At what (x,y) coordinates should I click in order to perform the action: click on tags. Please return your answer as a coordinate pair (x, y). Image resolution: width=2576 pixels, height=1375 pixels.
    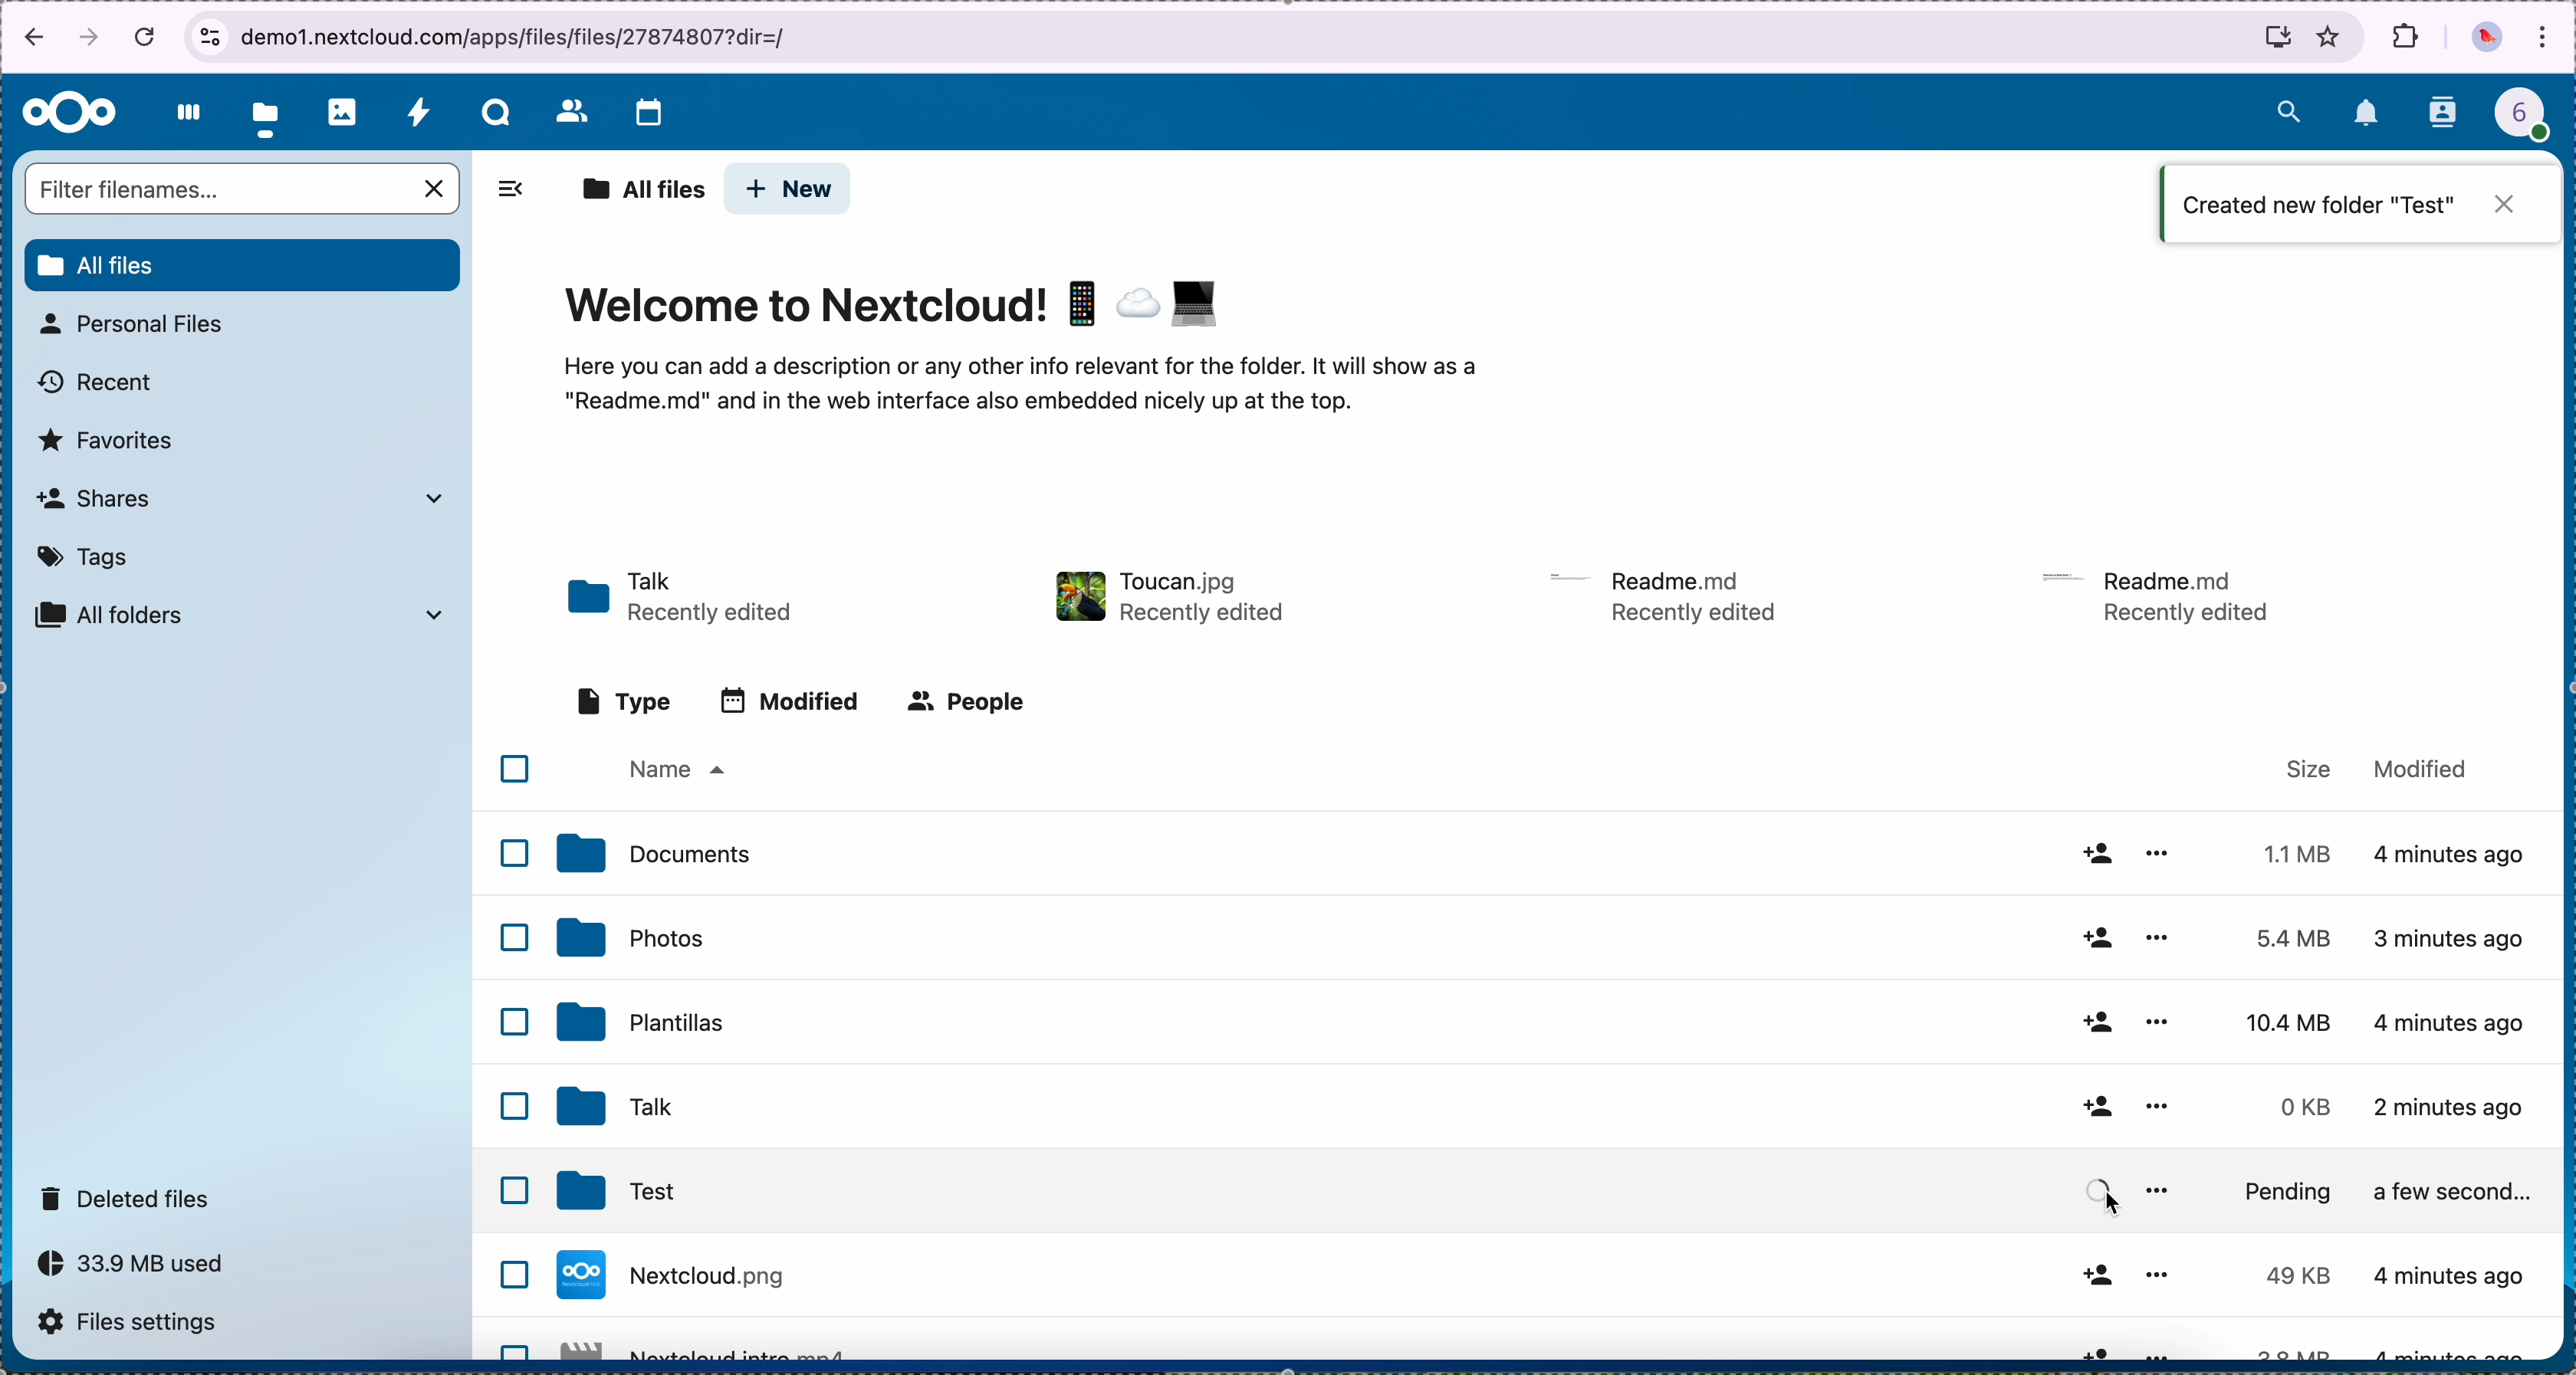
    Looking at the image, I should click on (85, 557).